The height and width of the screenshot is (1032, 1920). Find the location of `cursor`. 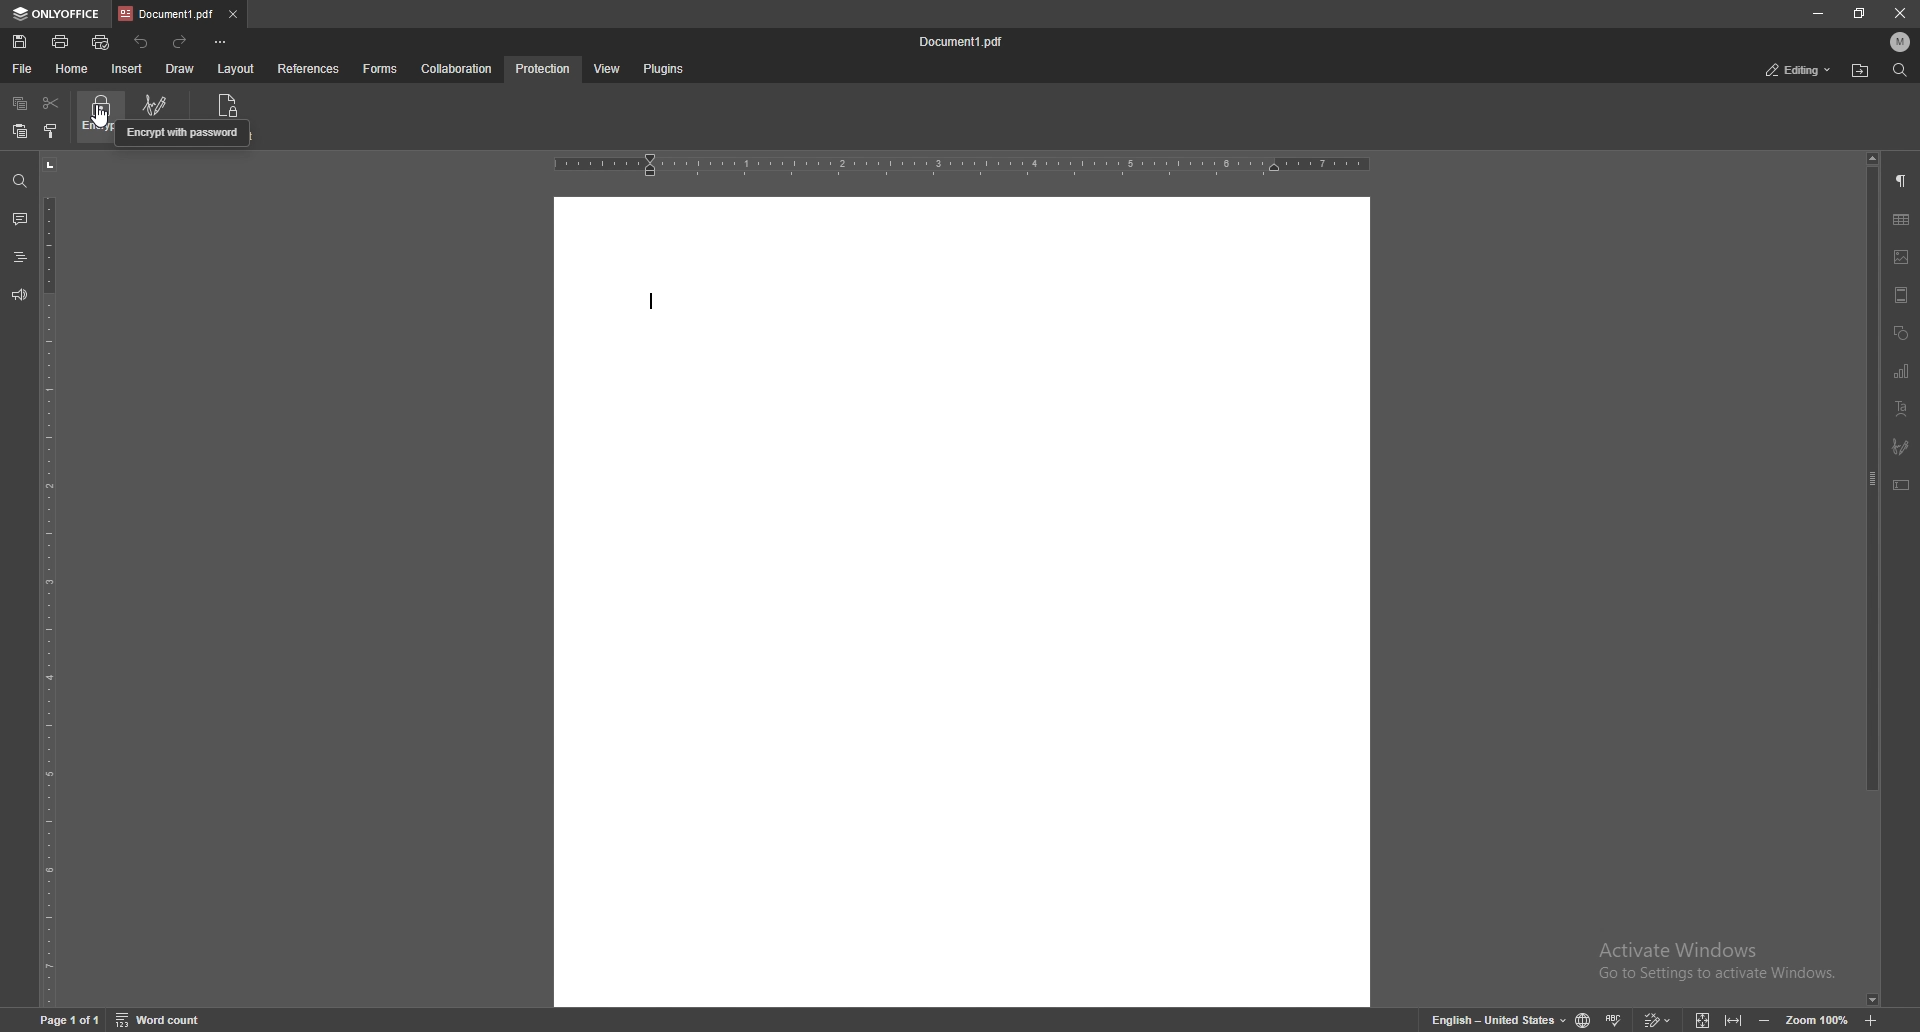

cursor is located at coordinates (106, 120).